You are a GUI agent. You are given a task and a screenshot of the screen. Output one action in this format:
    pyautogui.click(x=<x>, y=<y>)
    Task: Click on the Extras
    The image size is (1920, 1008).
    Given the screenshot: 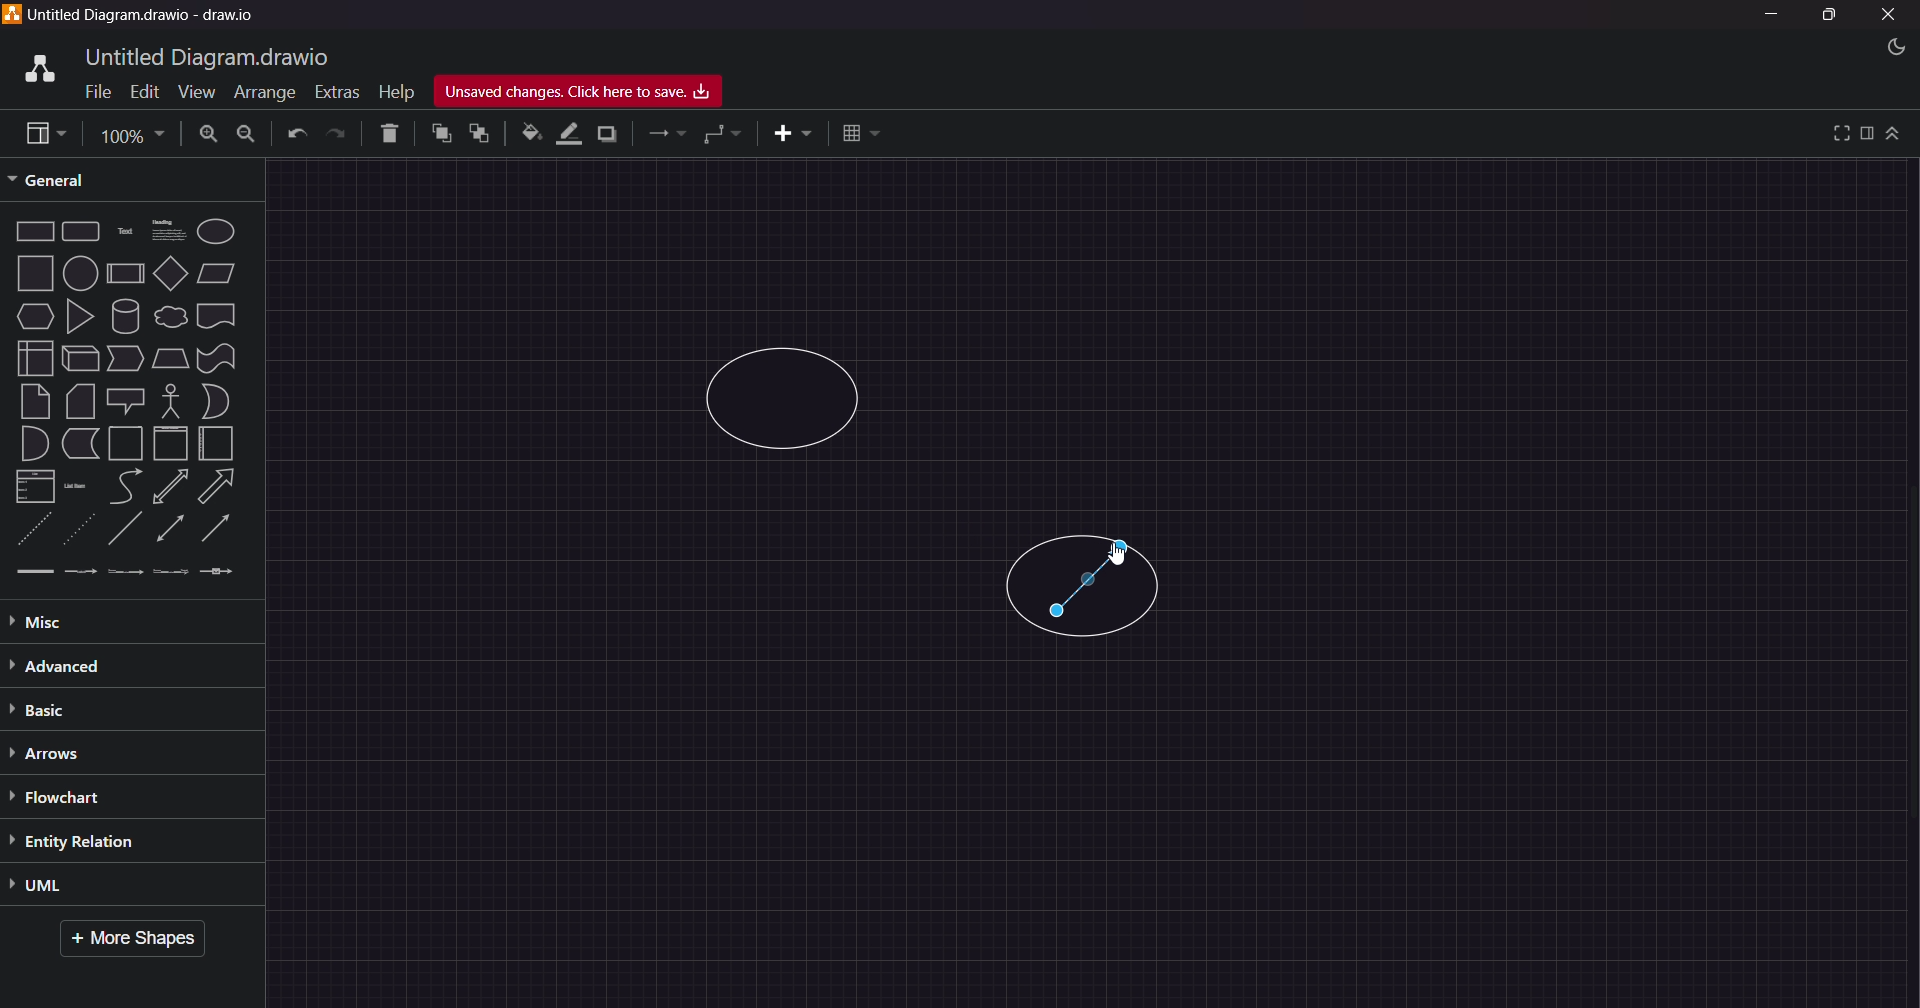 What is the action you would take?
    pyautogui.click(x=336, y=89)
    